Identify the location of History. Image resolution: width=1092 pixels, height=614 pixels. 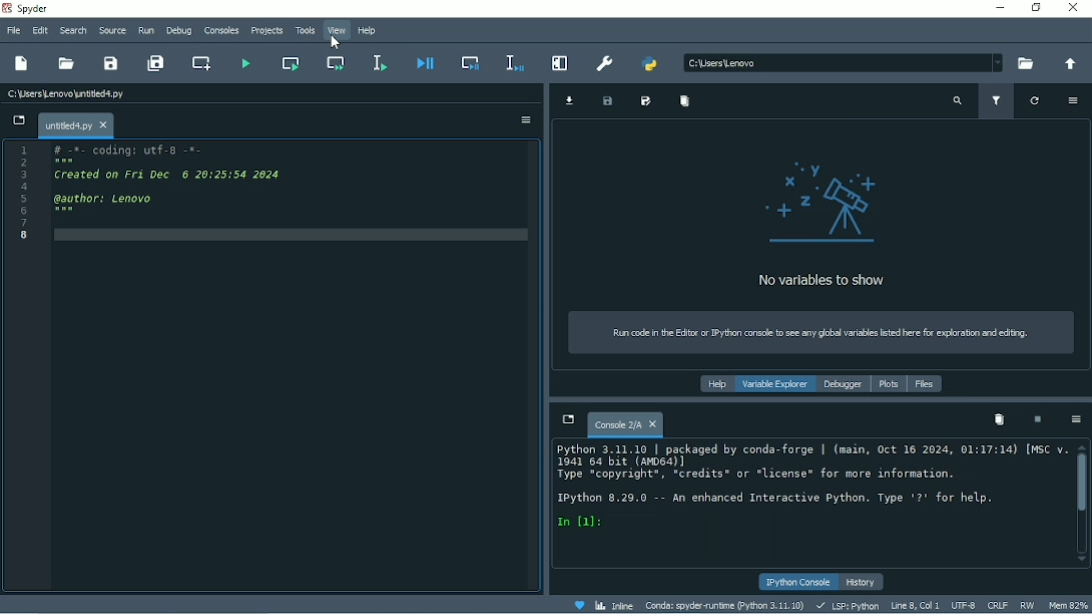
(862, 582).